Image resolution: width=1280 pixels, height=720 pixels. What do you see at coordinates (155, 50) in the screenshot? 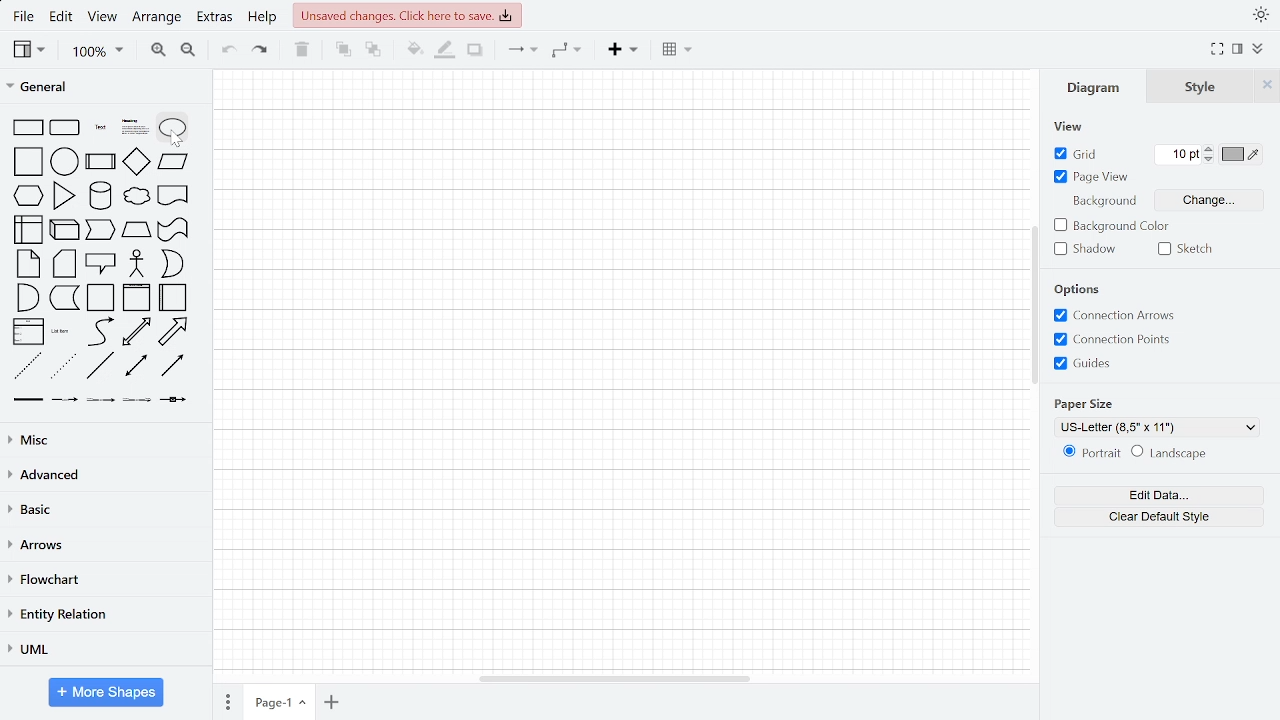
I see `zoom in` at bounding box center [155, 50].